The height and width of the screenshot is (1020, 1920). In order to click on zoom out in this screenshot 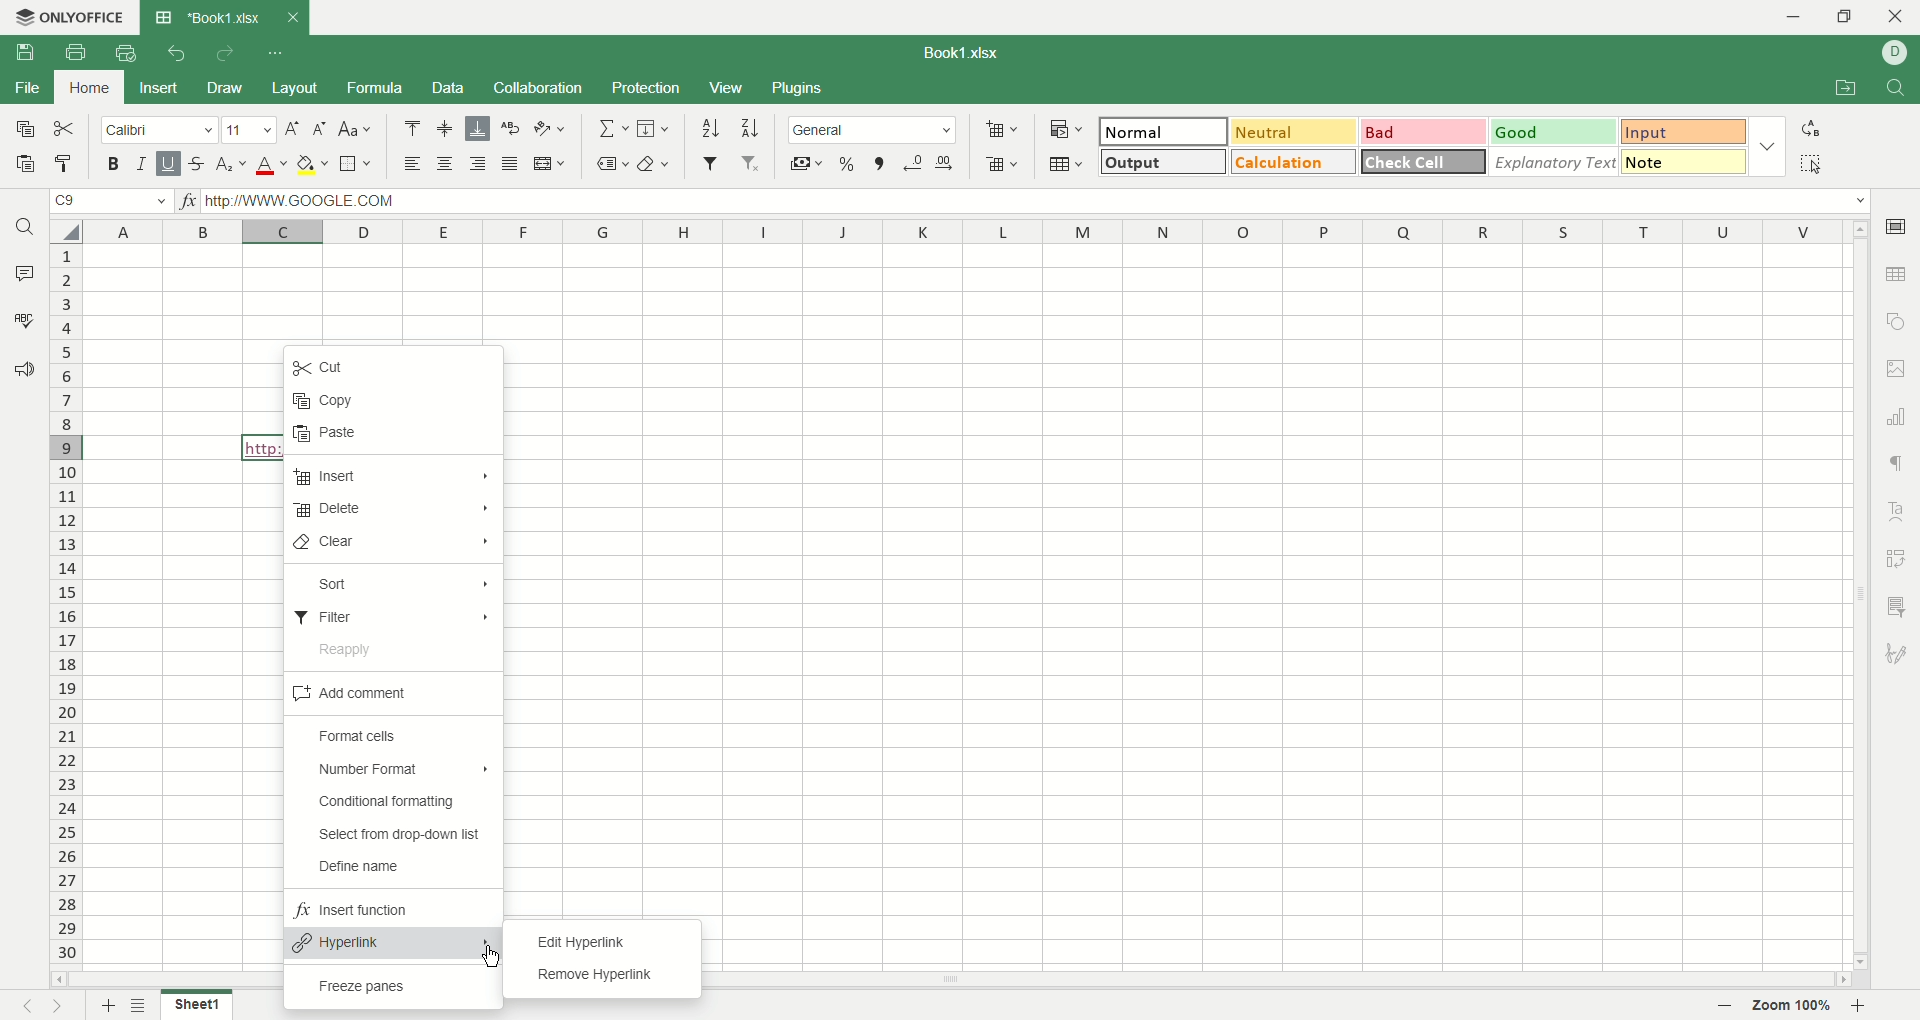, I will do `click(1726, 1006)`.